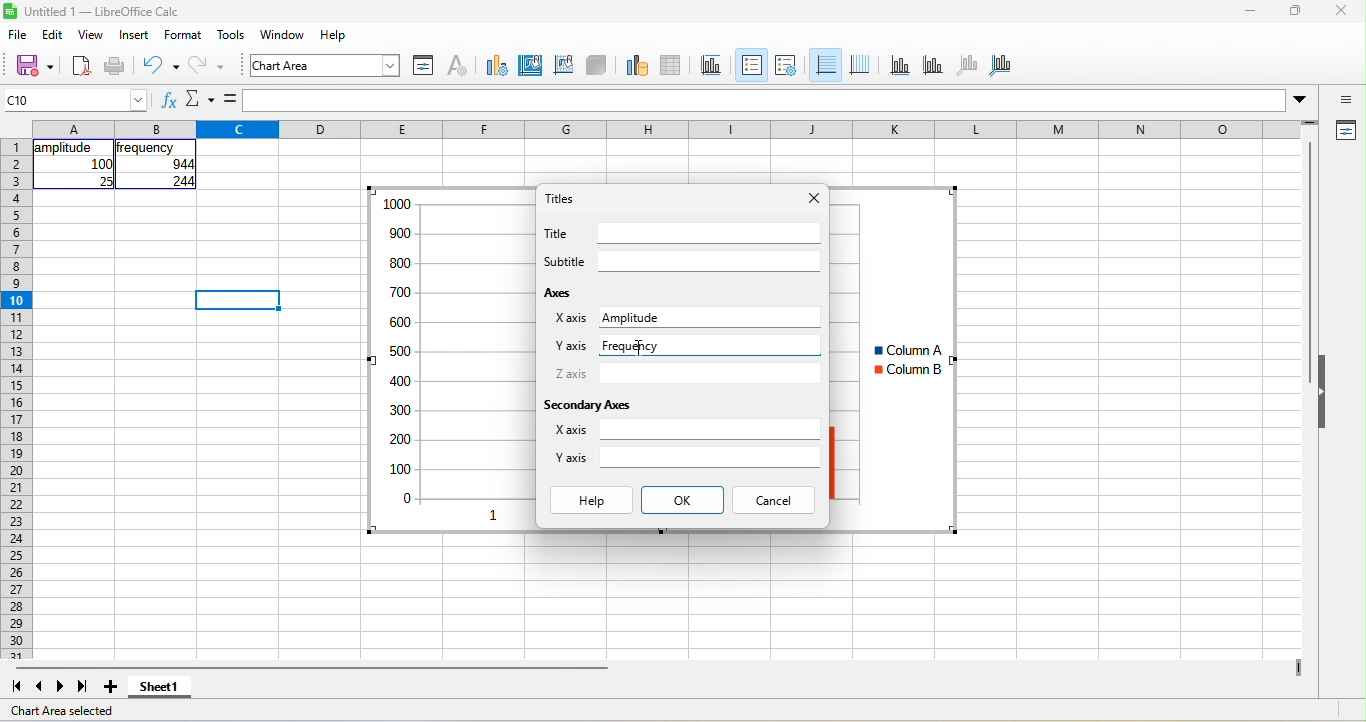 This screenshot has height=722, width=1366. I want to click on Collapse/Expand, so click(1322, 391).